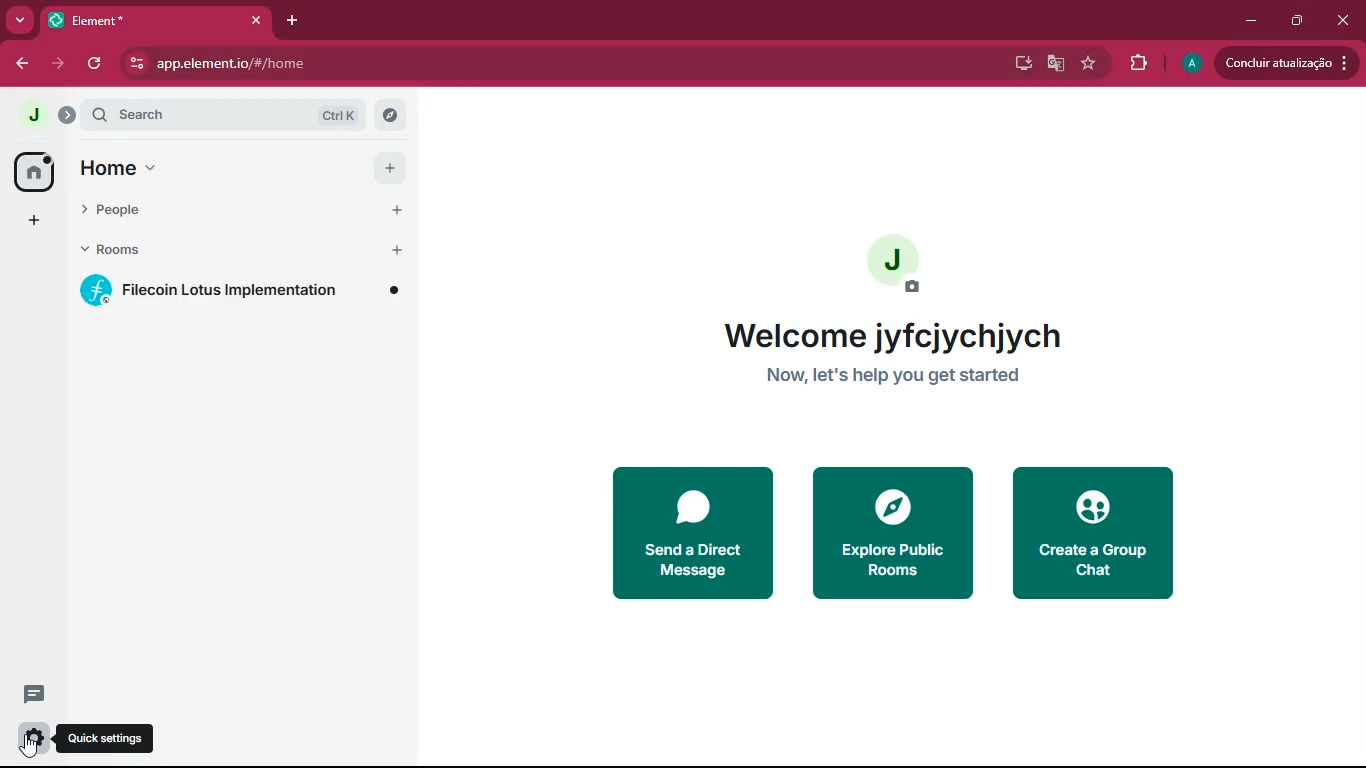  Describe the element at coordinates (105, 738) in the screenshot. I see `quick settings` at that location.